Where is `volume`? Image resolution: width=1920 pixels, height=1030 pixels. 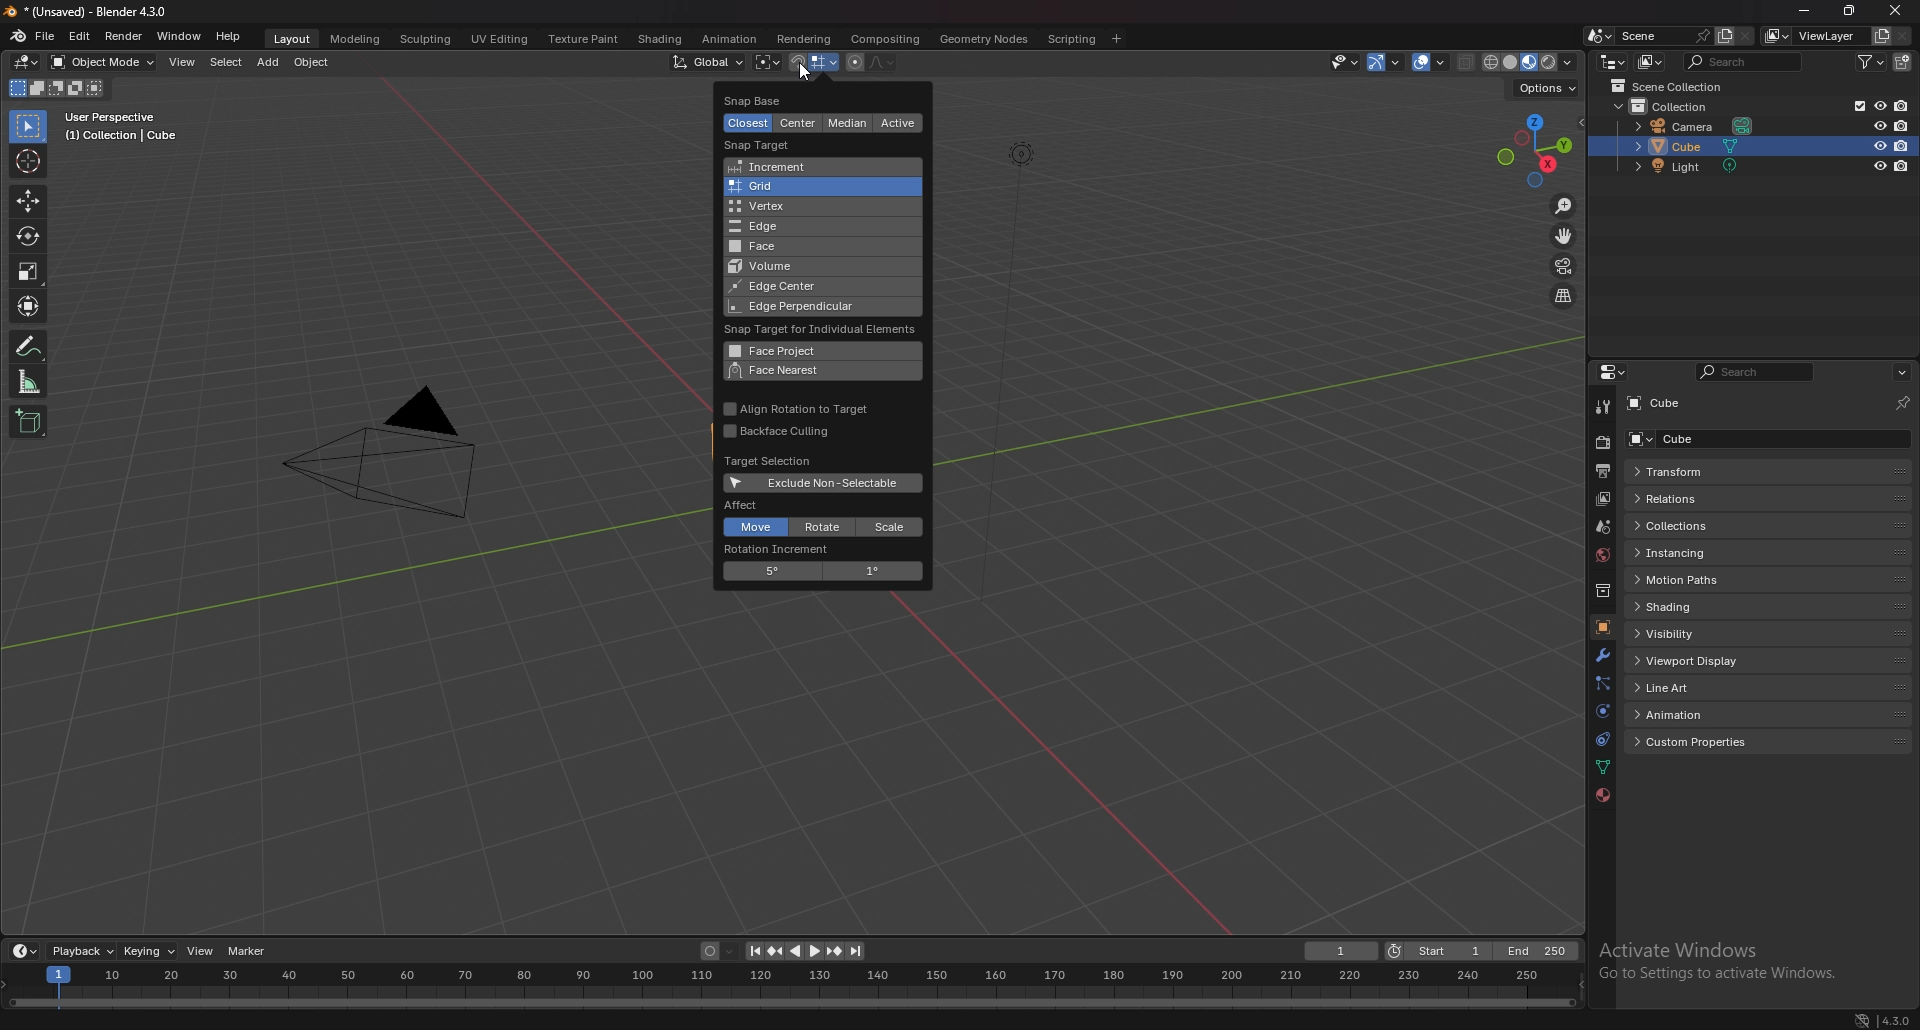 volume is located at coordinates (789, 267).